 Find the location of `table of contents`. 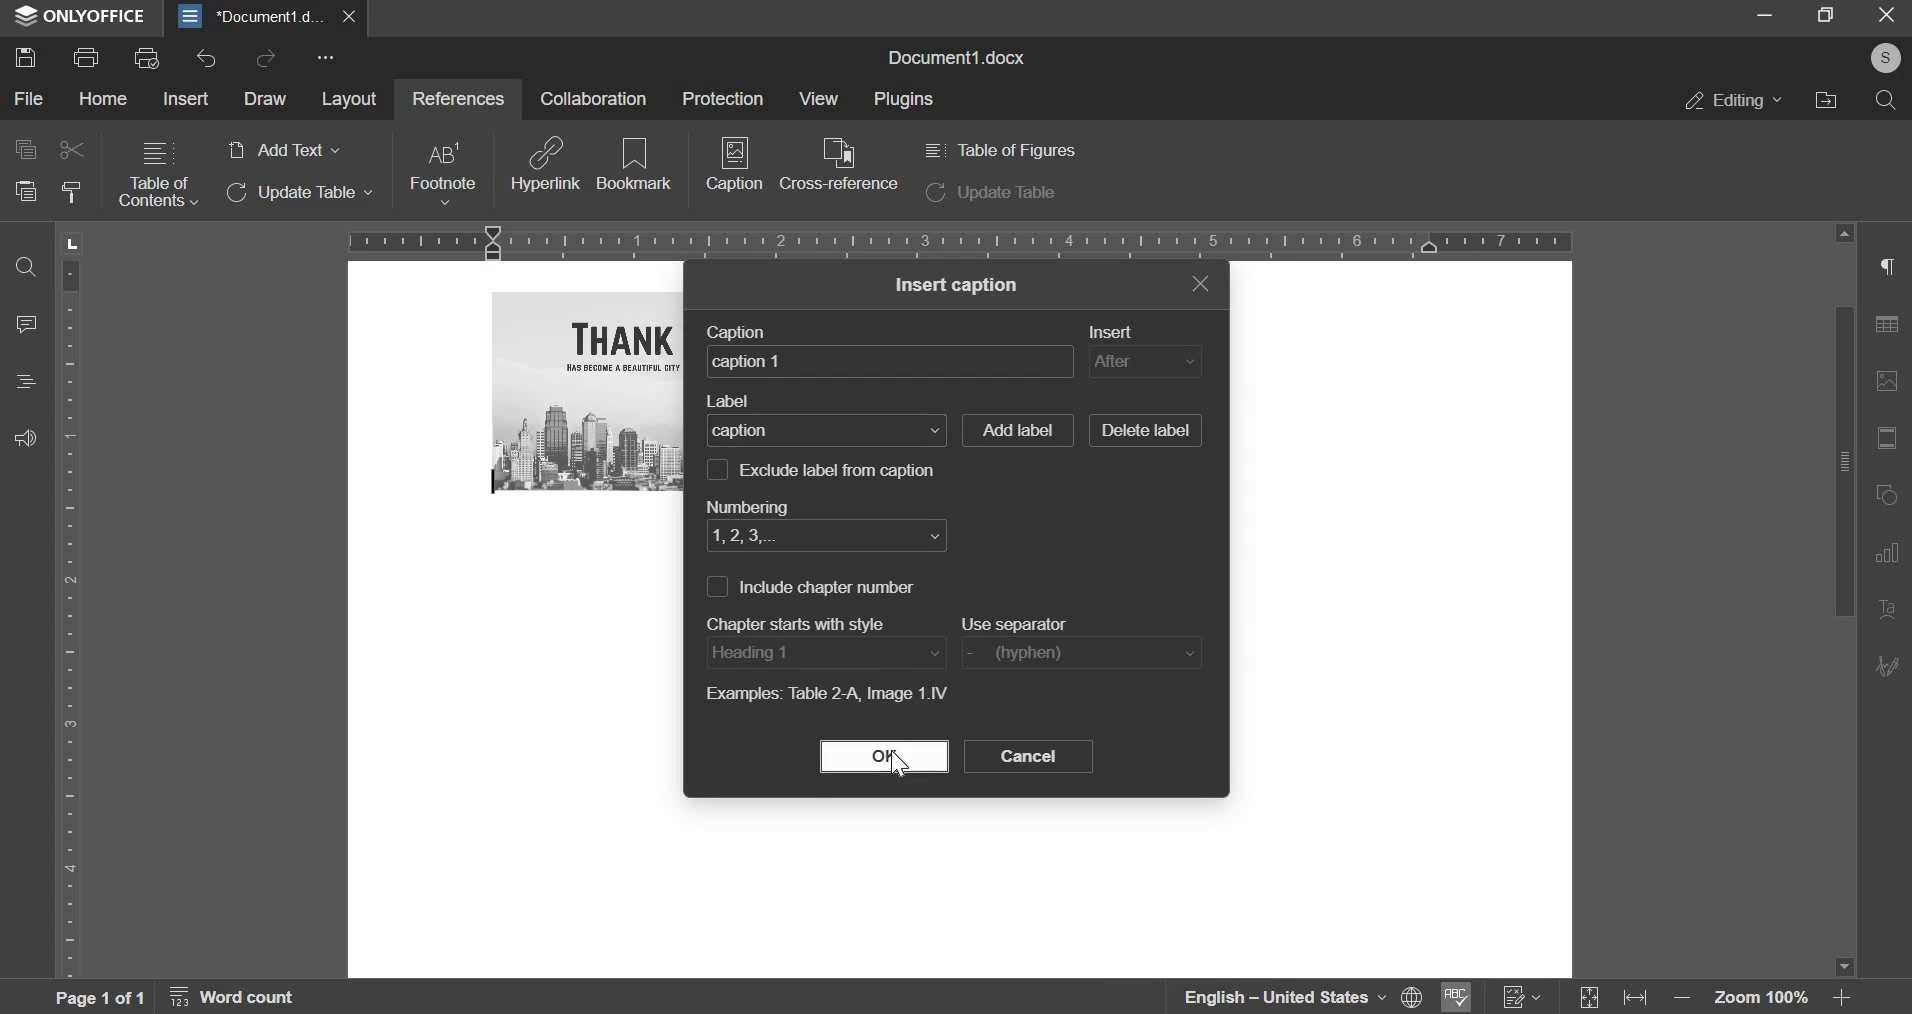

table of contents is located at coordinates (158, 175).